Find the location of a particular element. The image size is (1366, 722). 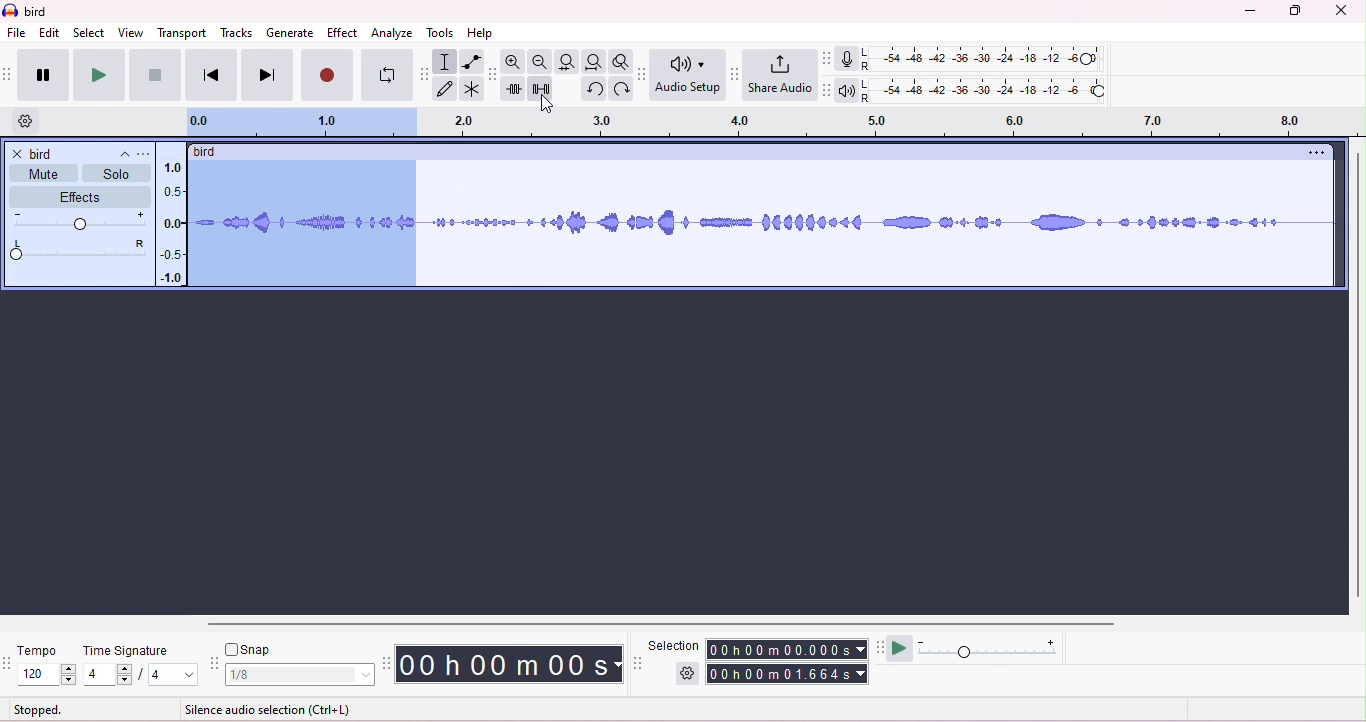

time tool bar is located at coordinates (388, 663).